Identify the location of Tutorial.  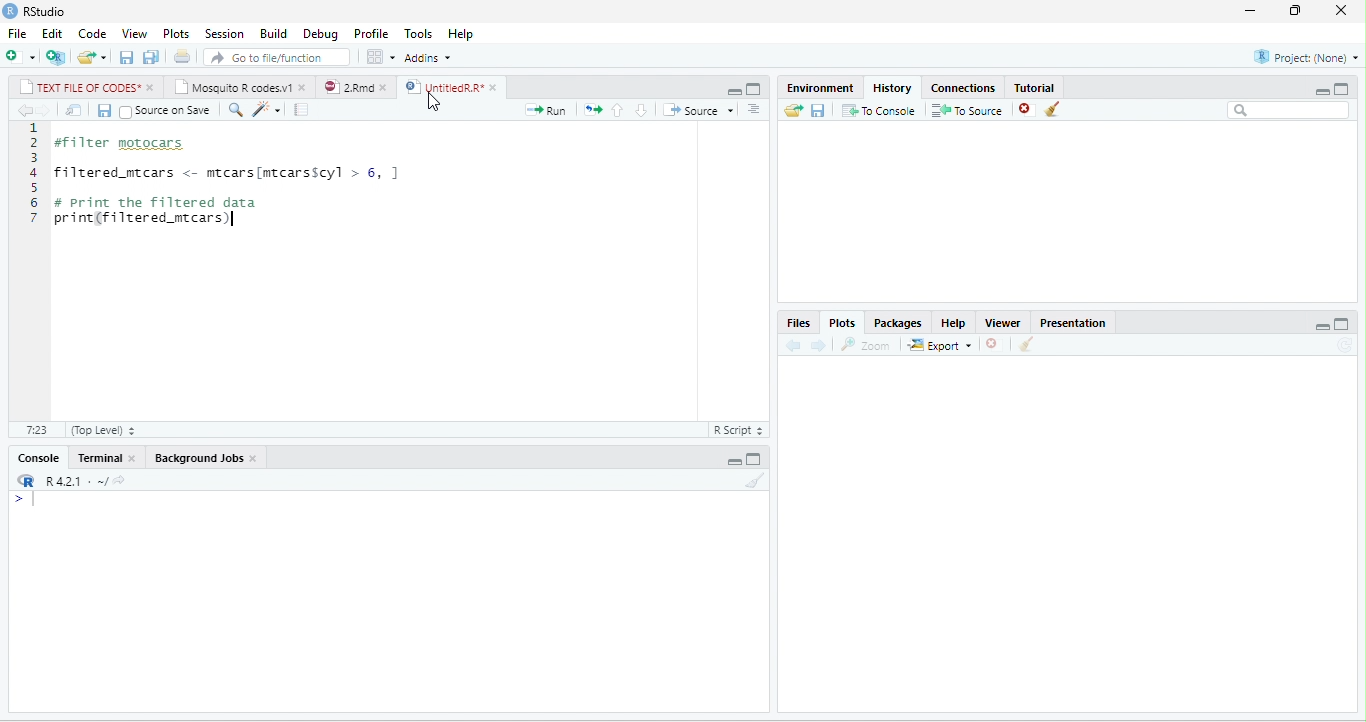
(1033, 87).